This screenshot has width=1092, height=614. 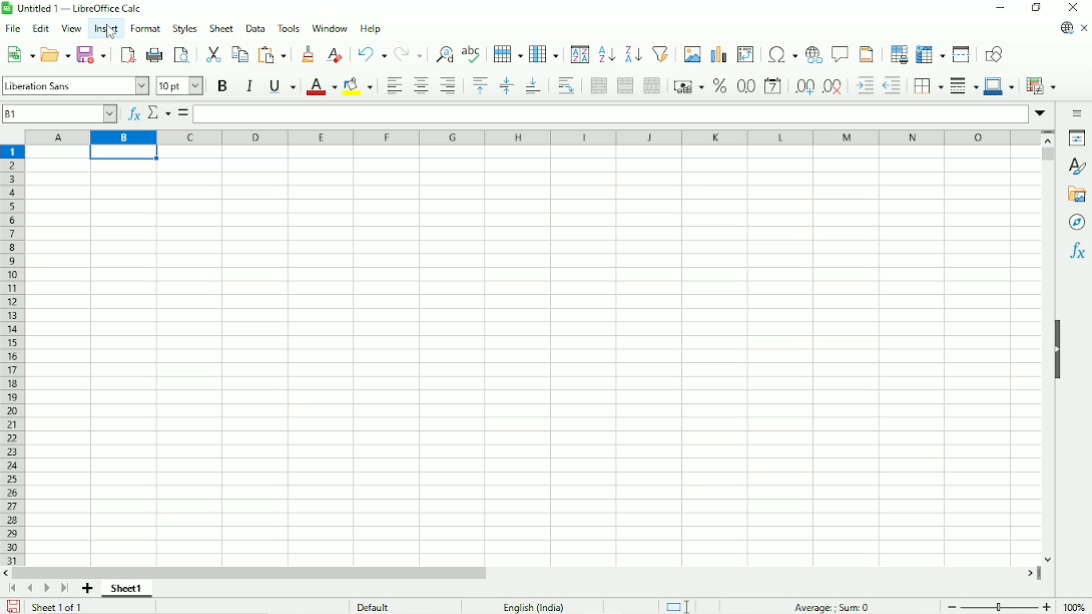 What do you see at coordinates (747, 52) in the screenshot?
I see `Insert or edit pivot table` at bounding box center [747, 52].